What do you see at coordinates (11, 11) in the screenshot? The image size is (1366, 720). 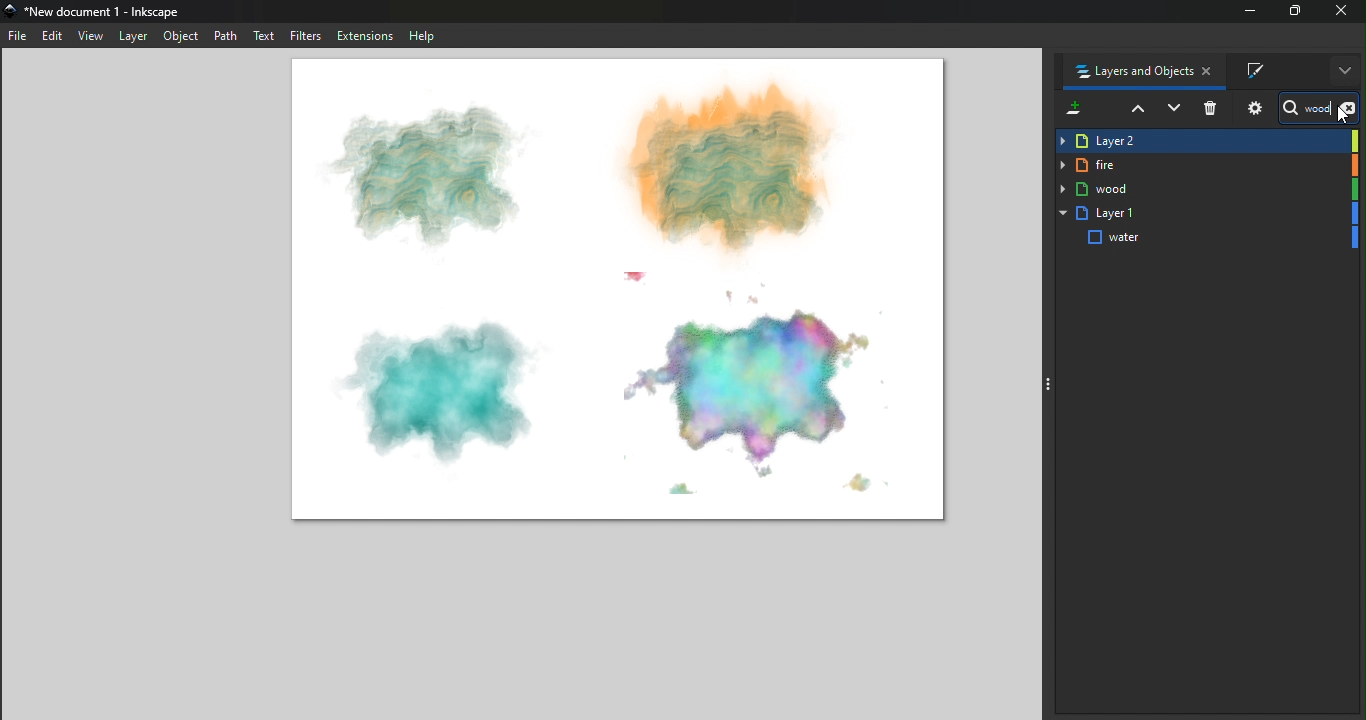 I see `app icon` at bounding box center [11, 11].